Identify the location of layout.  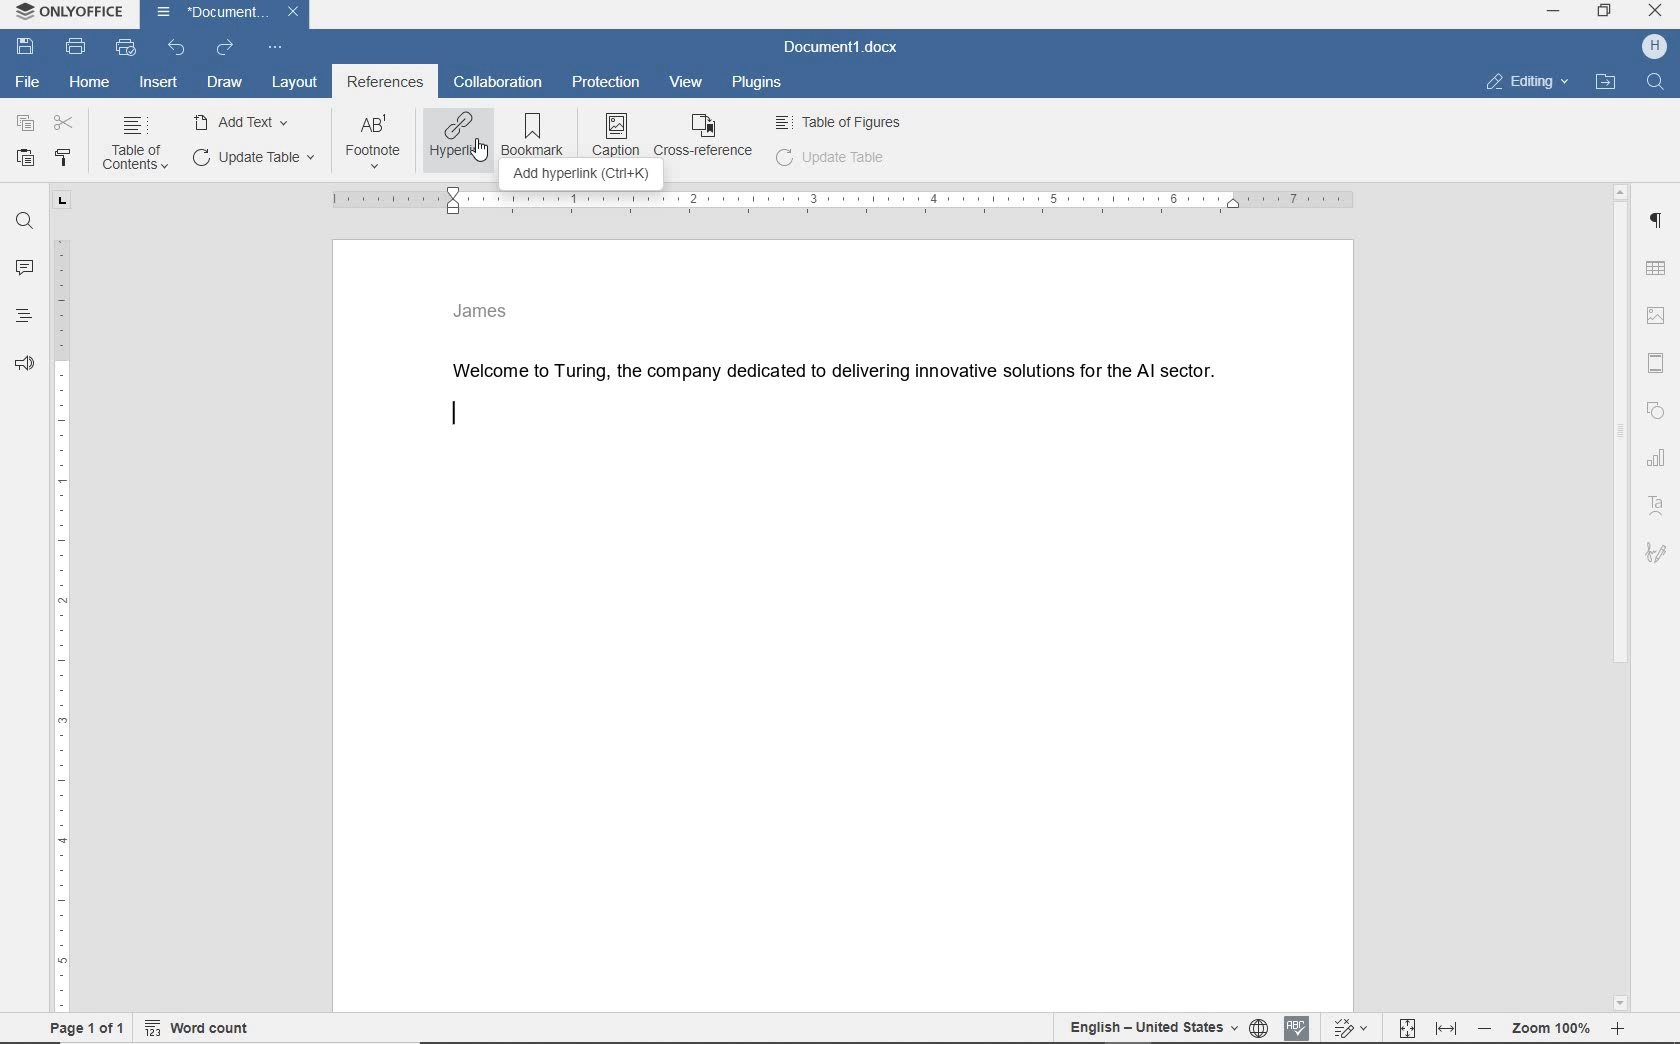
(293, 81).